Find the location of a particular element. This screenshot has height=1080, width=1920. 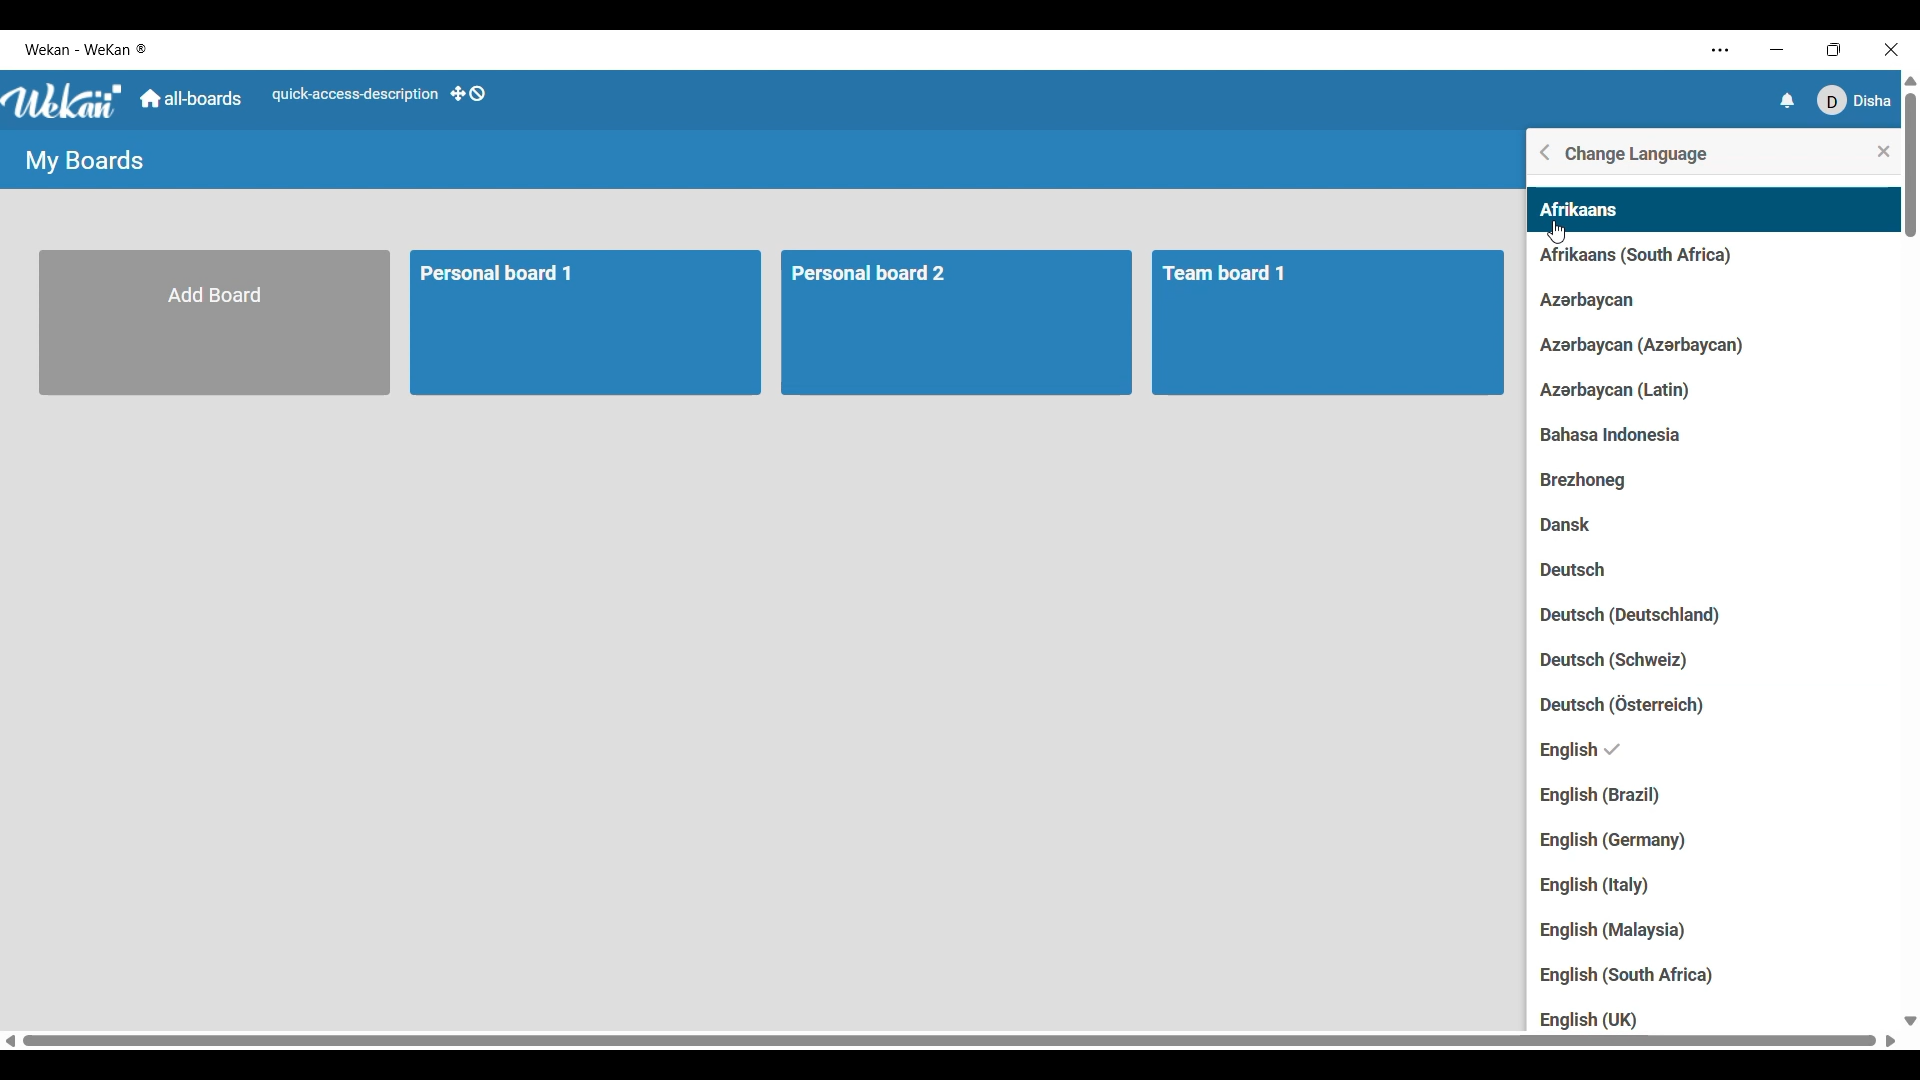

Horizontal slide bar is located at coordinates (950, 1041).